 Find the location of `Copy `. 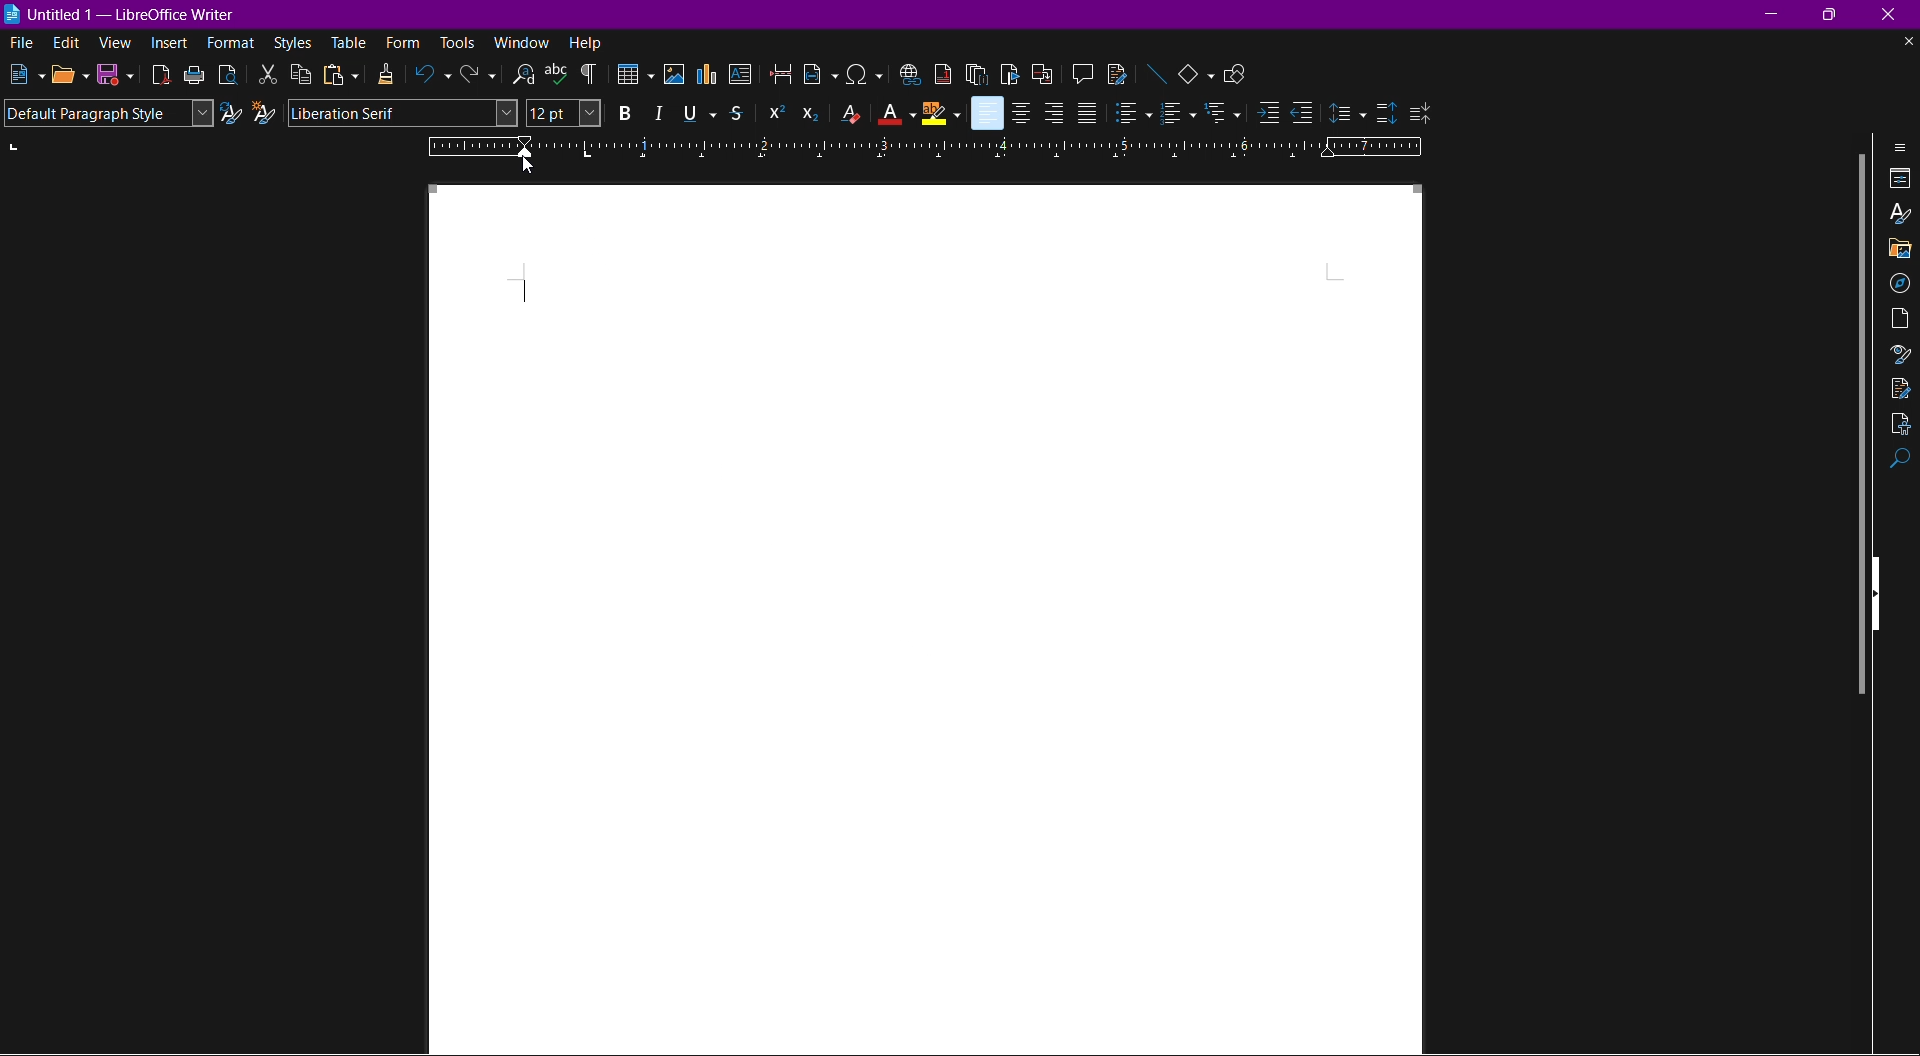

Copy  is located at coordinates (301, 75).